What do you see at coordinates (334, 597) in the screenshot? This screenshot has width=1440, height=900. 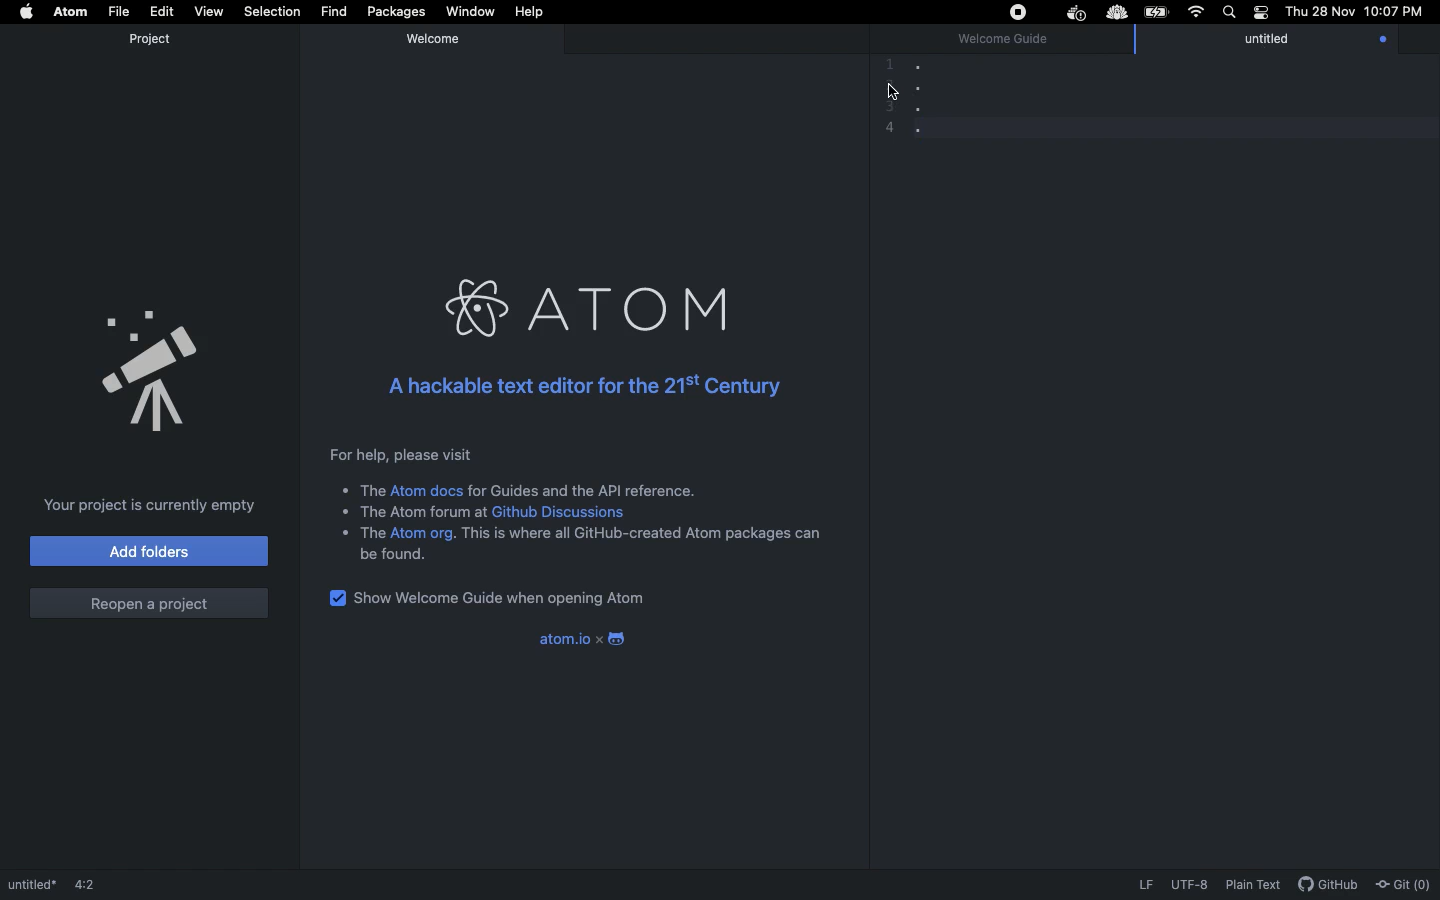 I see `checkbox` at bounding box center [334, 597].